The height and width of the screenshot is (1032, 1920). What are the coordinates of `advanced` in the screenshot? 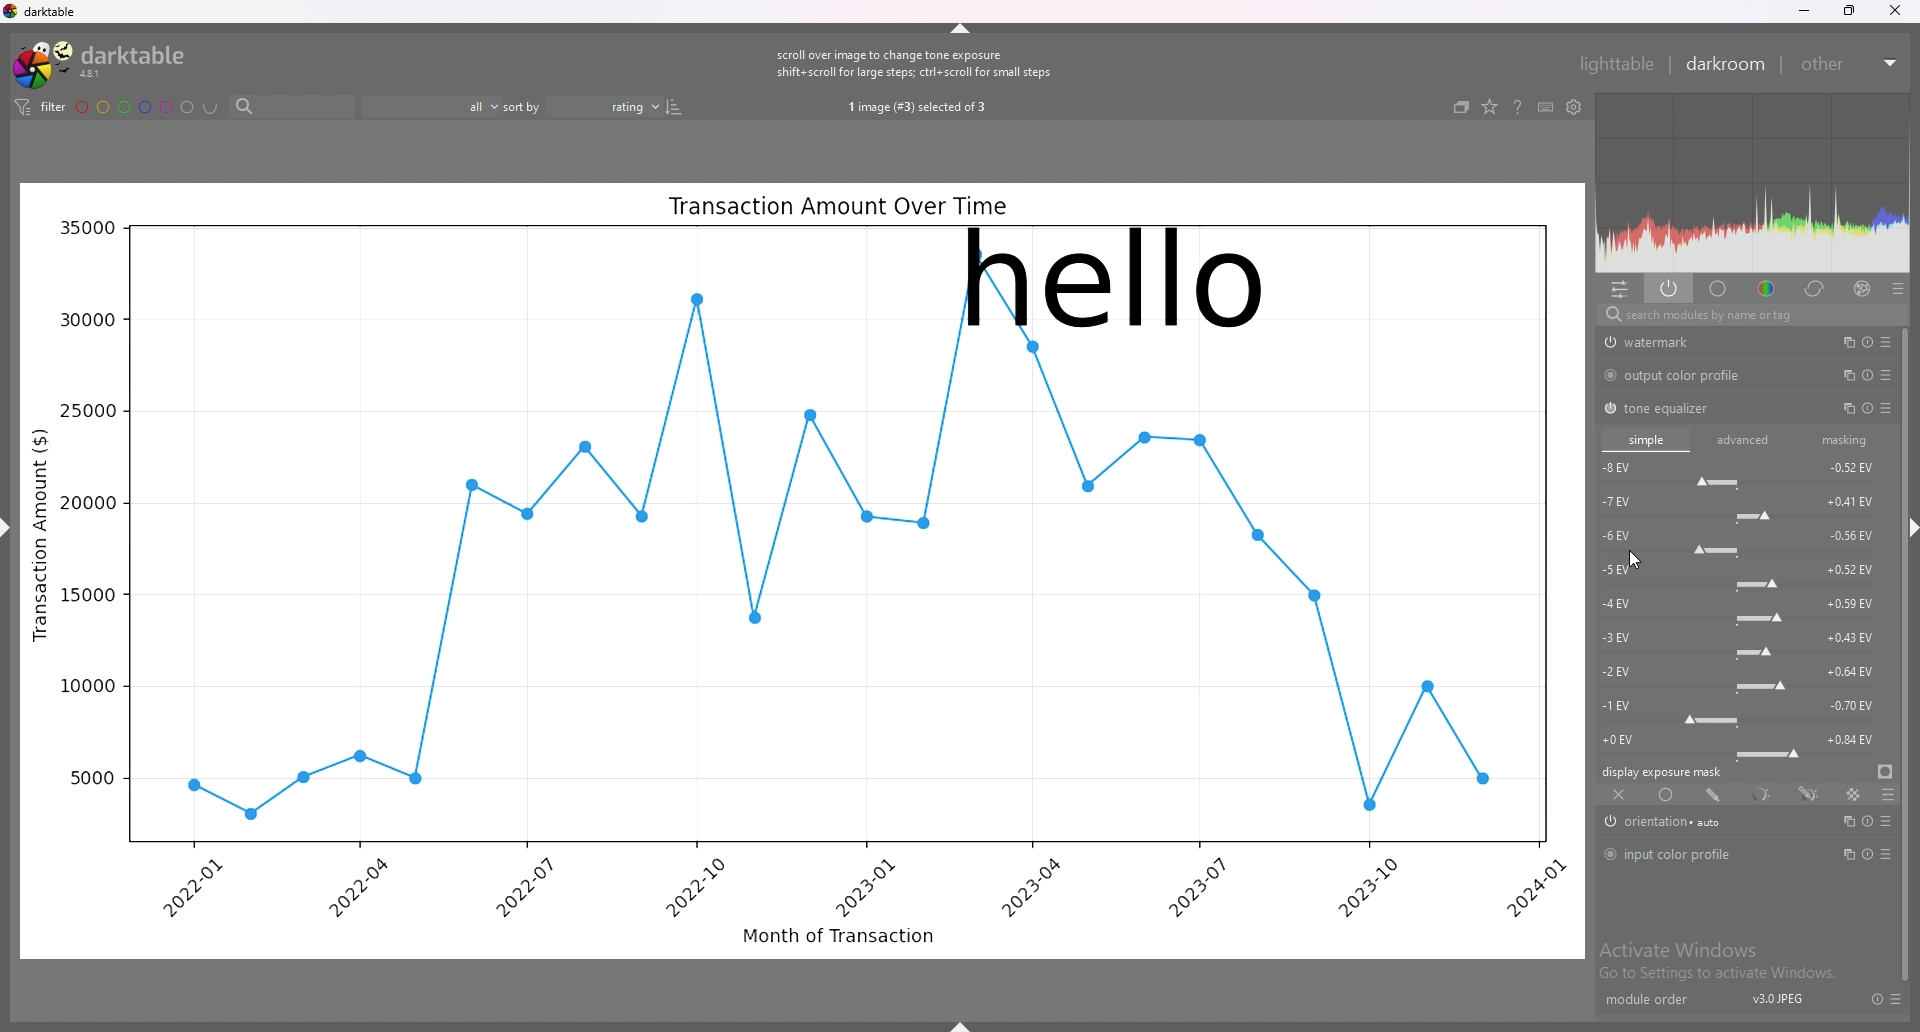 It's located at (1744, 440).